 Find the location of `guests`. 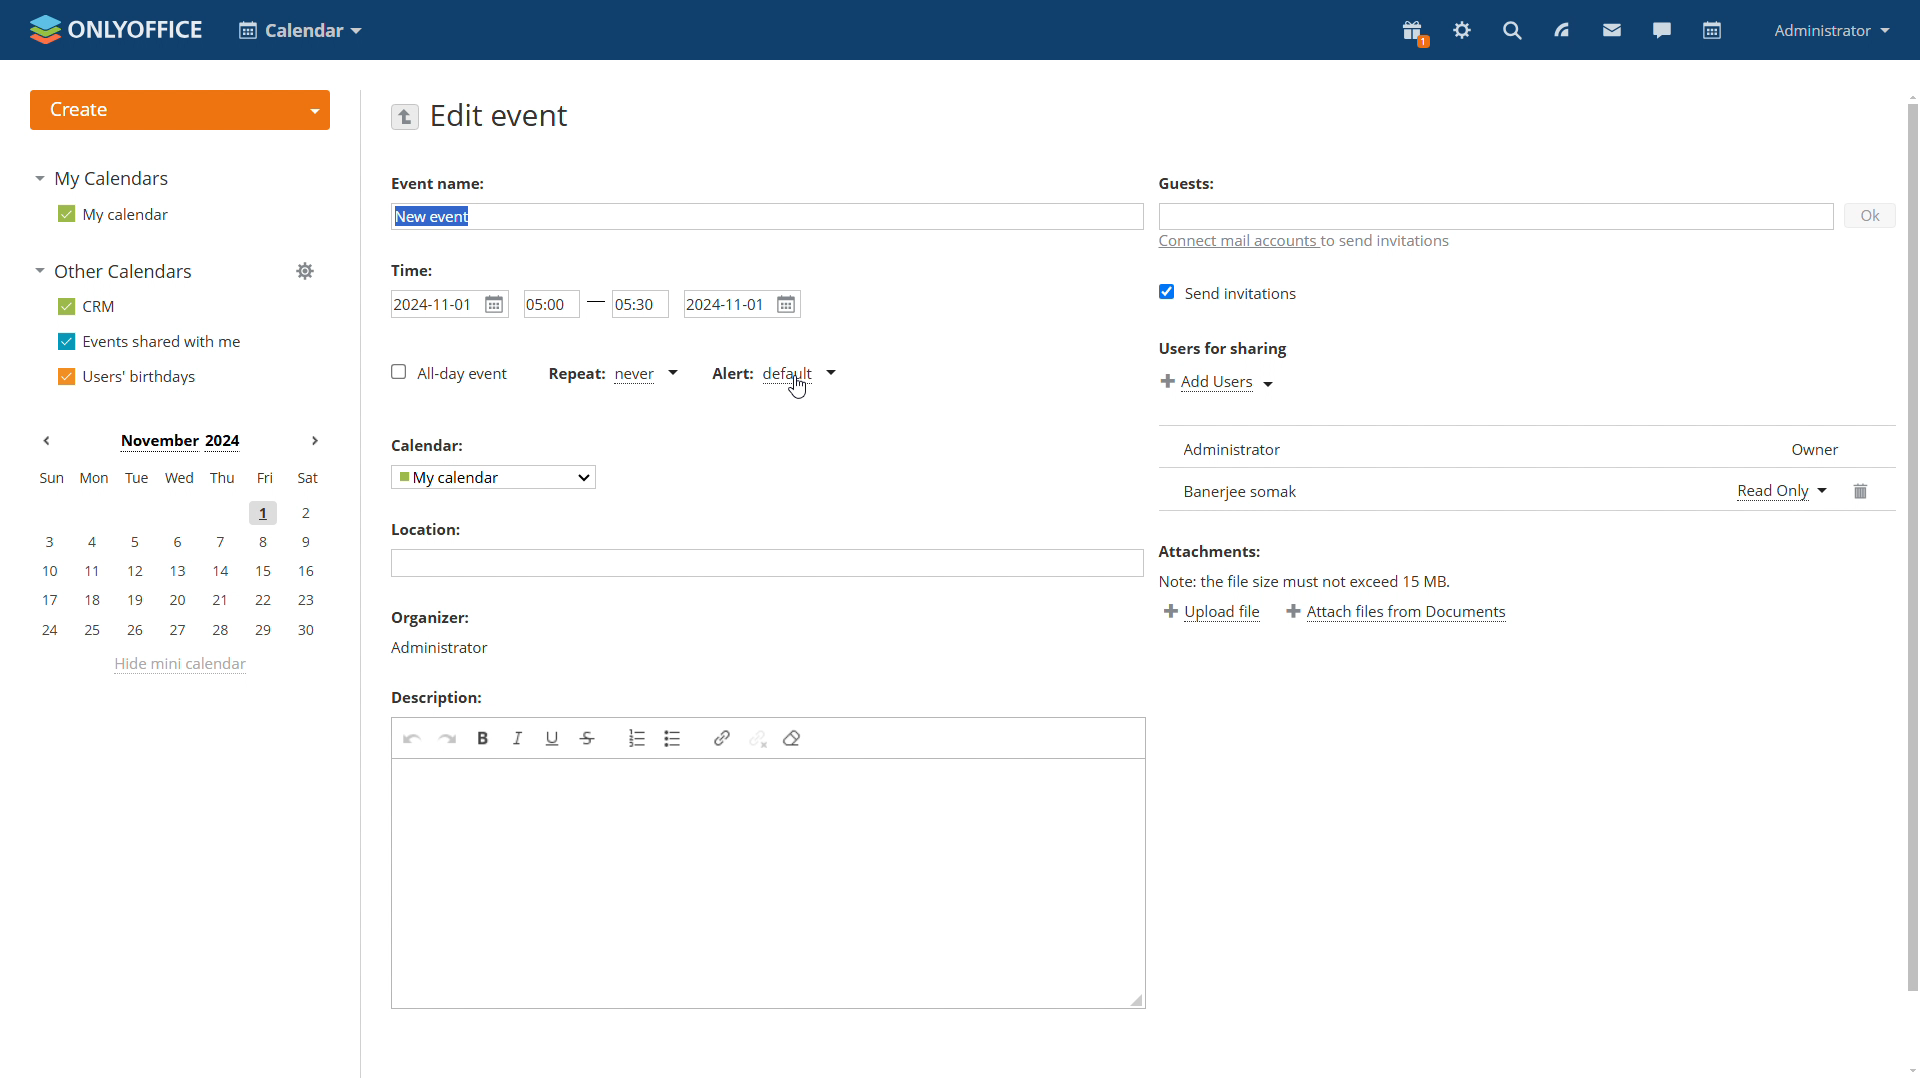

guests is located at coordinates (1188, 184).